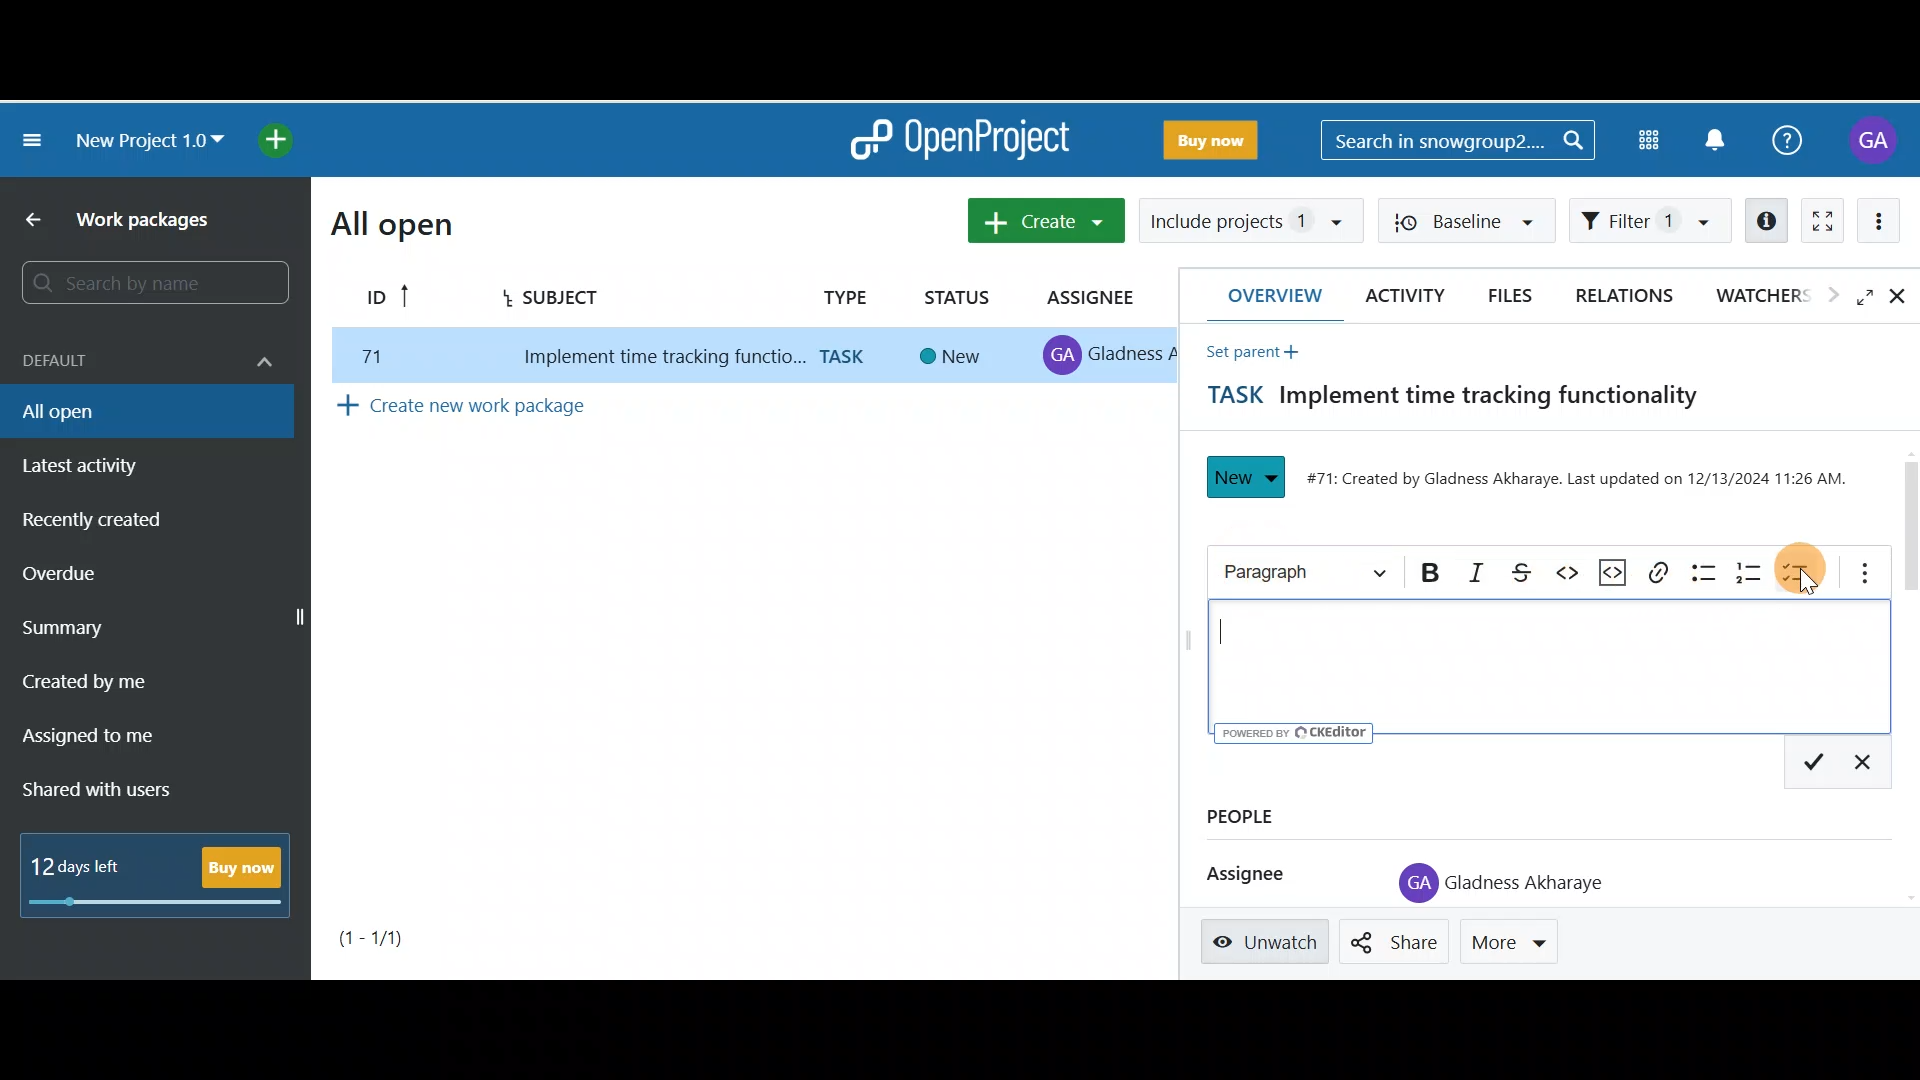 The height and width of the screenshot is (1080, 1920). What do you see at coordinates (1654, 221) in the screenshot?
I see `Filter` at bounding box center [1654, 221].